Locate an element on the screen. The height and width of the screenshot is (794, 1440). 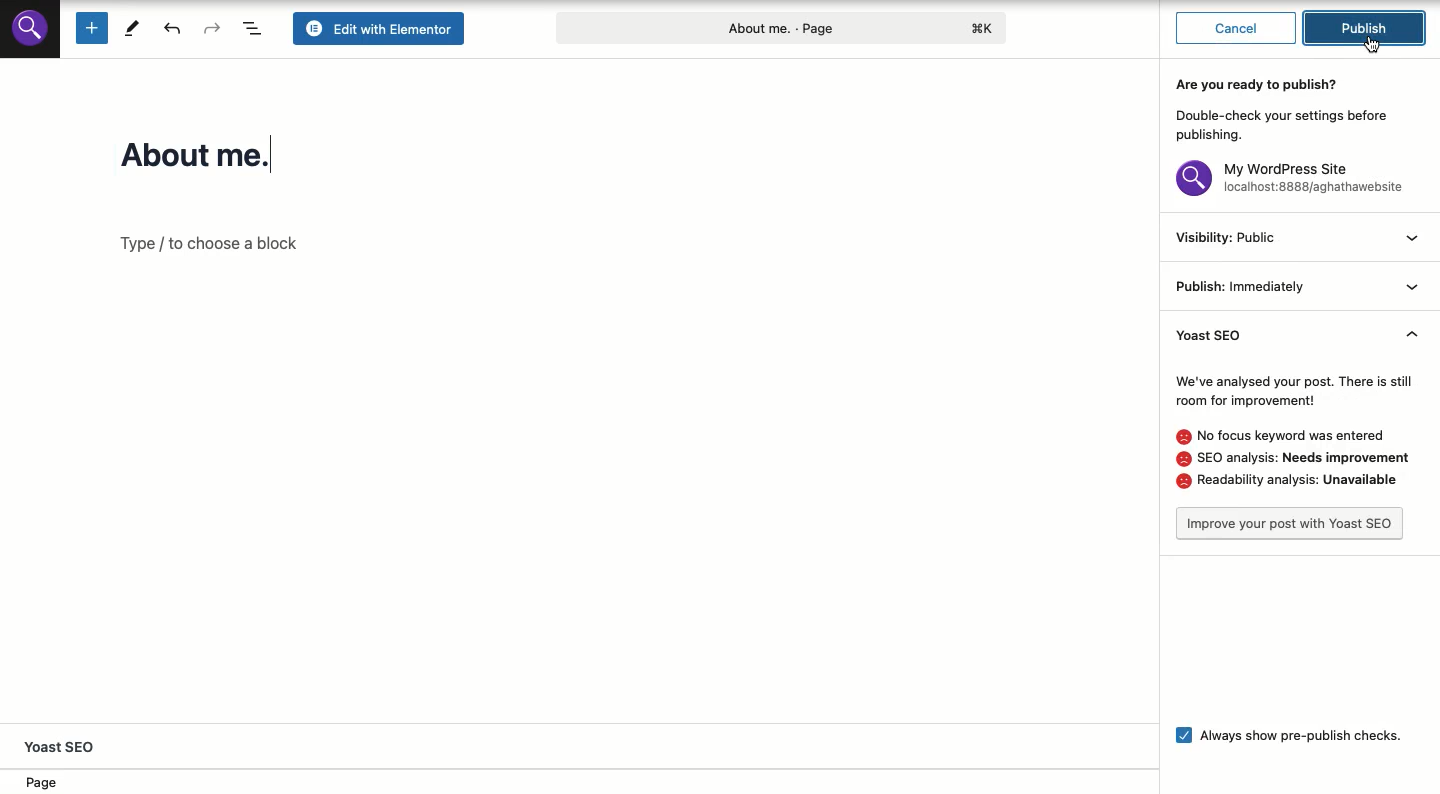
Always show pre-publish checks is located at coordinates (1282, 733).